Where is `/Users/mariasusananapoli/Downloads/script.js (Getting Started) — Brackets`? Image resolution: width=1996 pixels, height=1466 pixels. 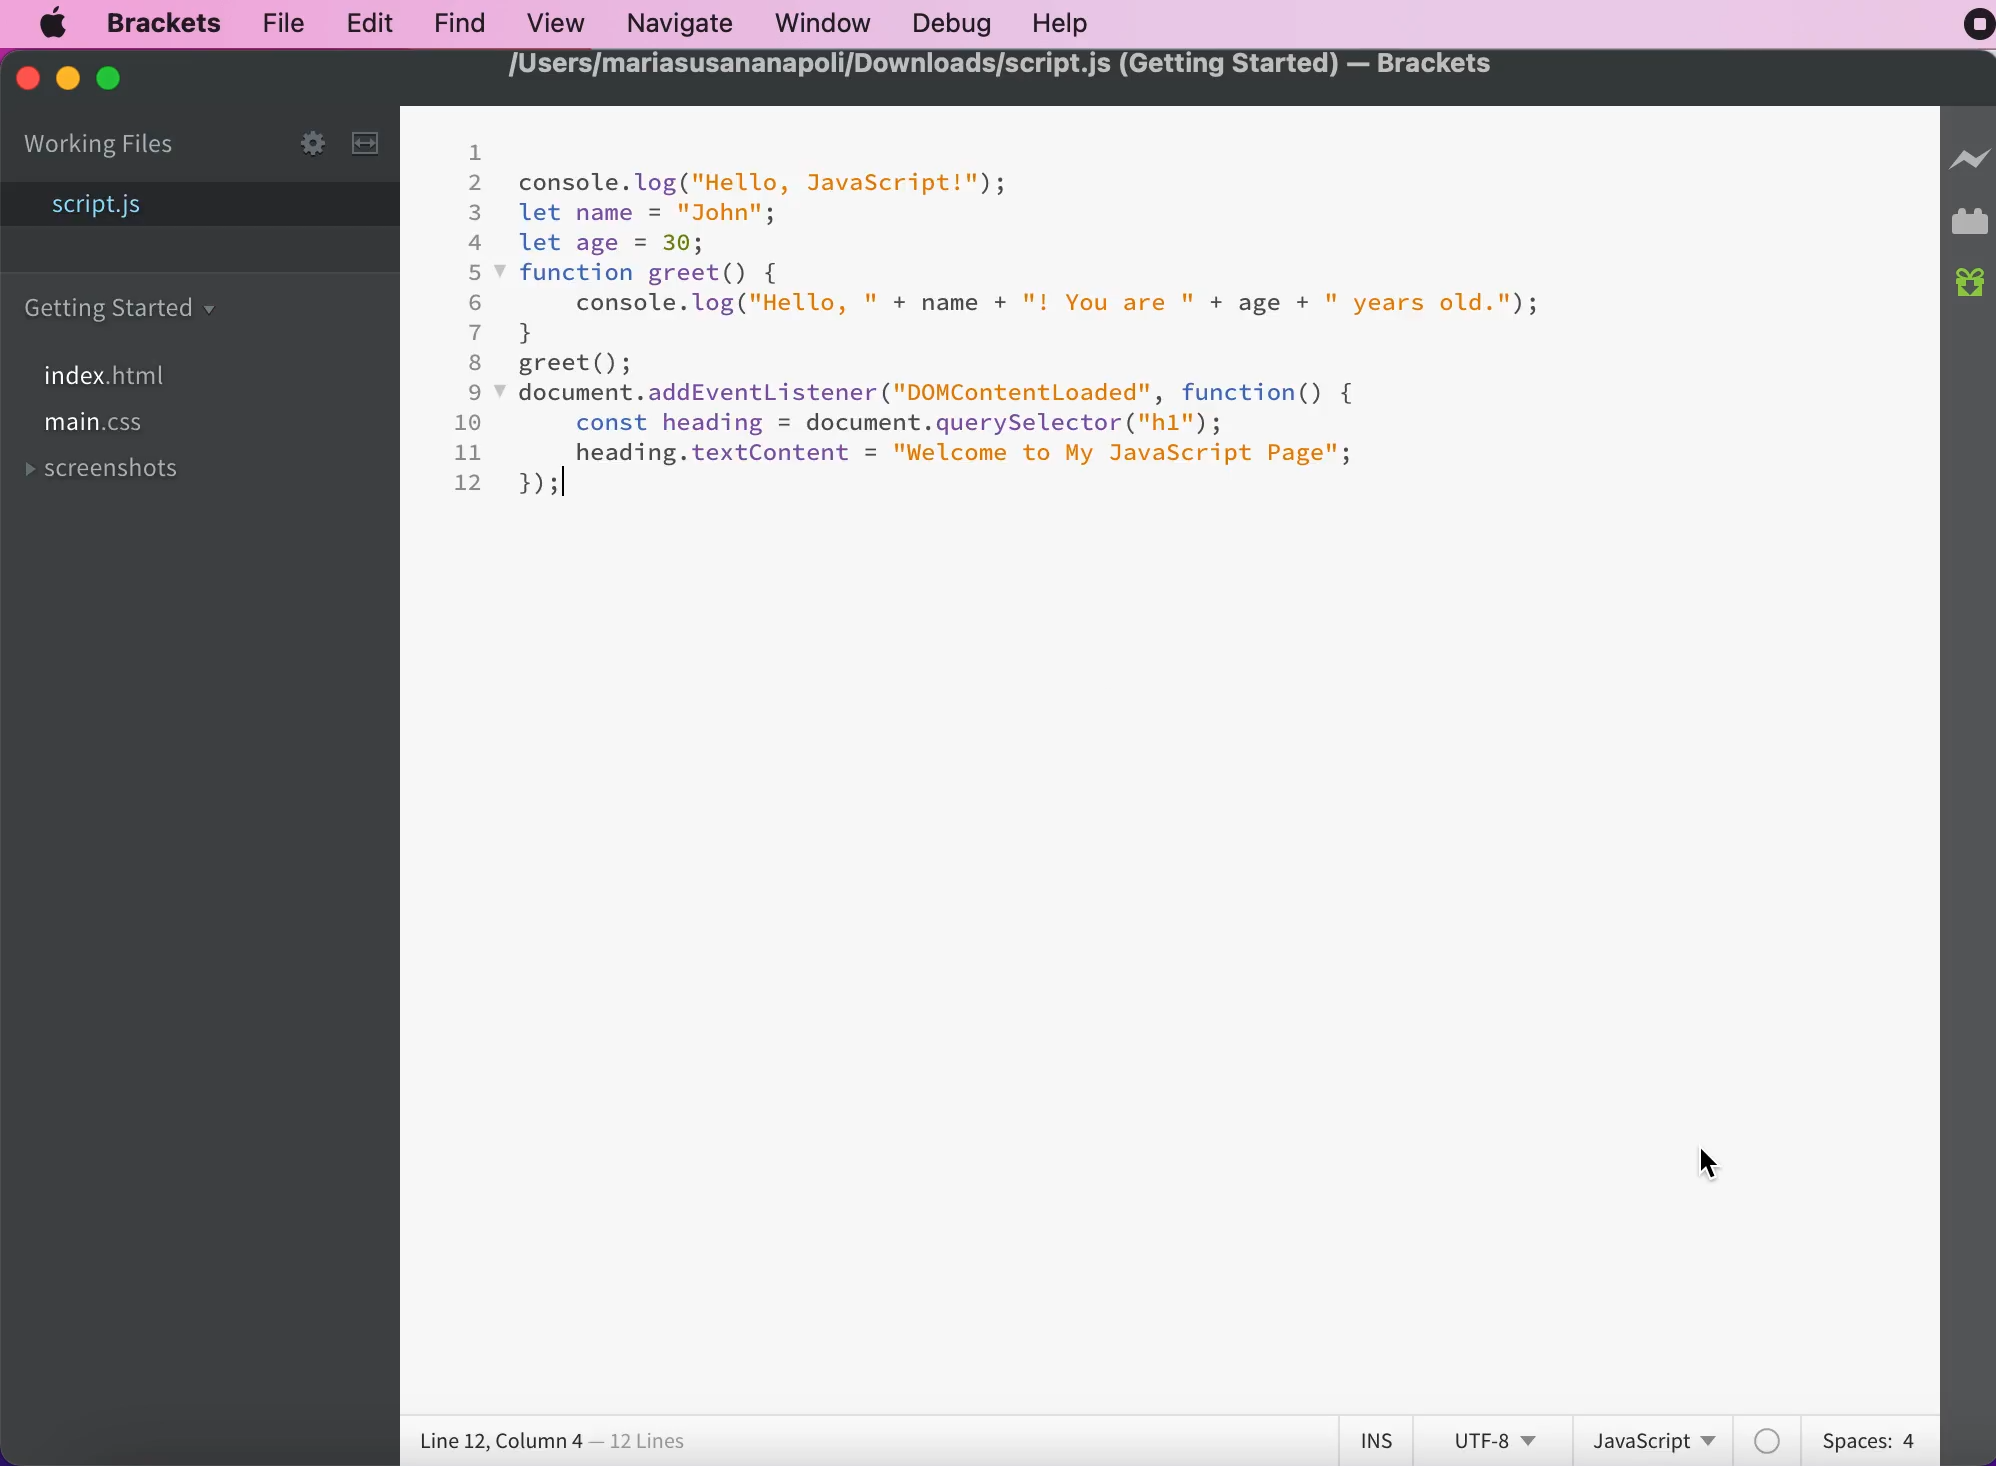
/Users/mariasusananapoli/Downloads/script.js (Getting Started) — Brackets is located at coordinates (1001, 67).